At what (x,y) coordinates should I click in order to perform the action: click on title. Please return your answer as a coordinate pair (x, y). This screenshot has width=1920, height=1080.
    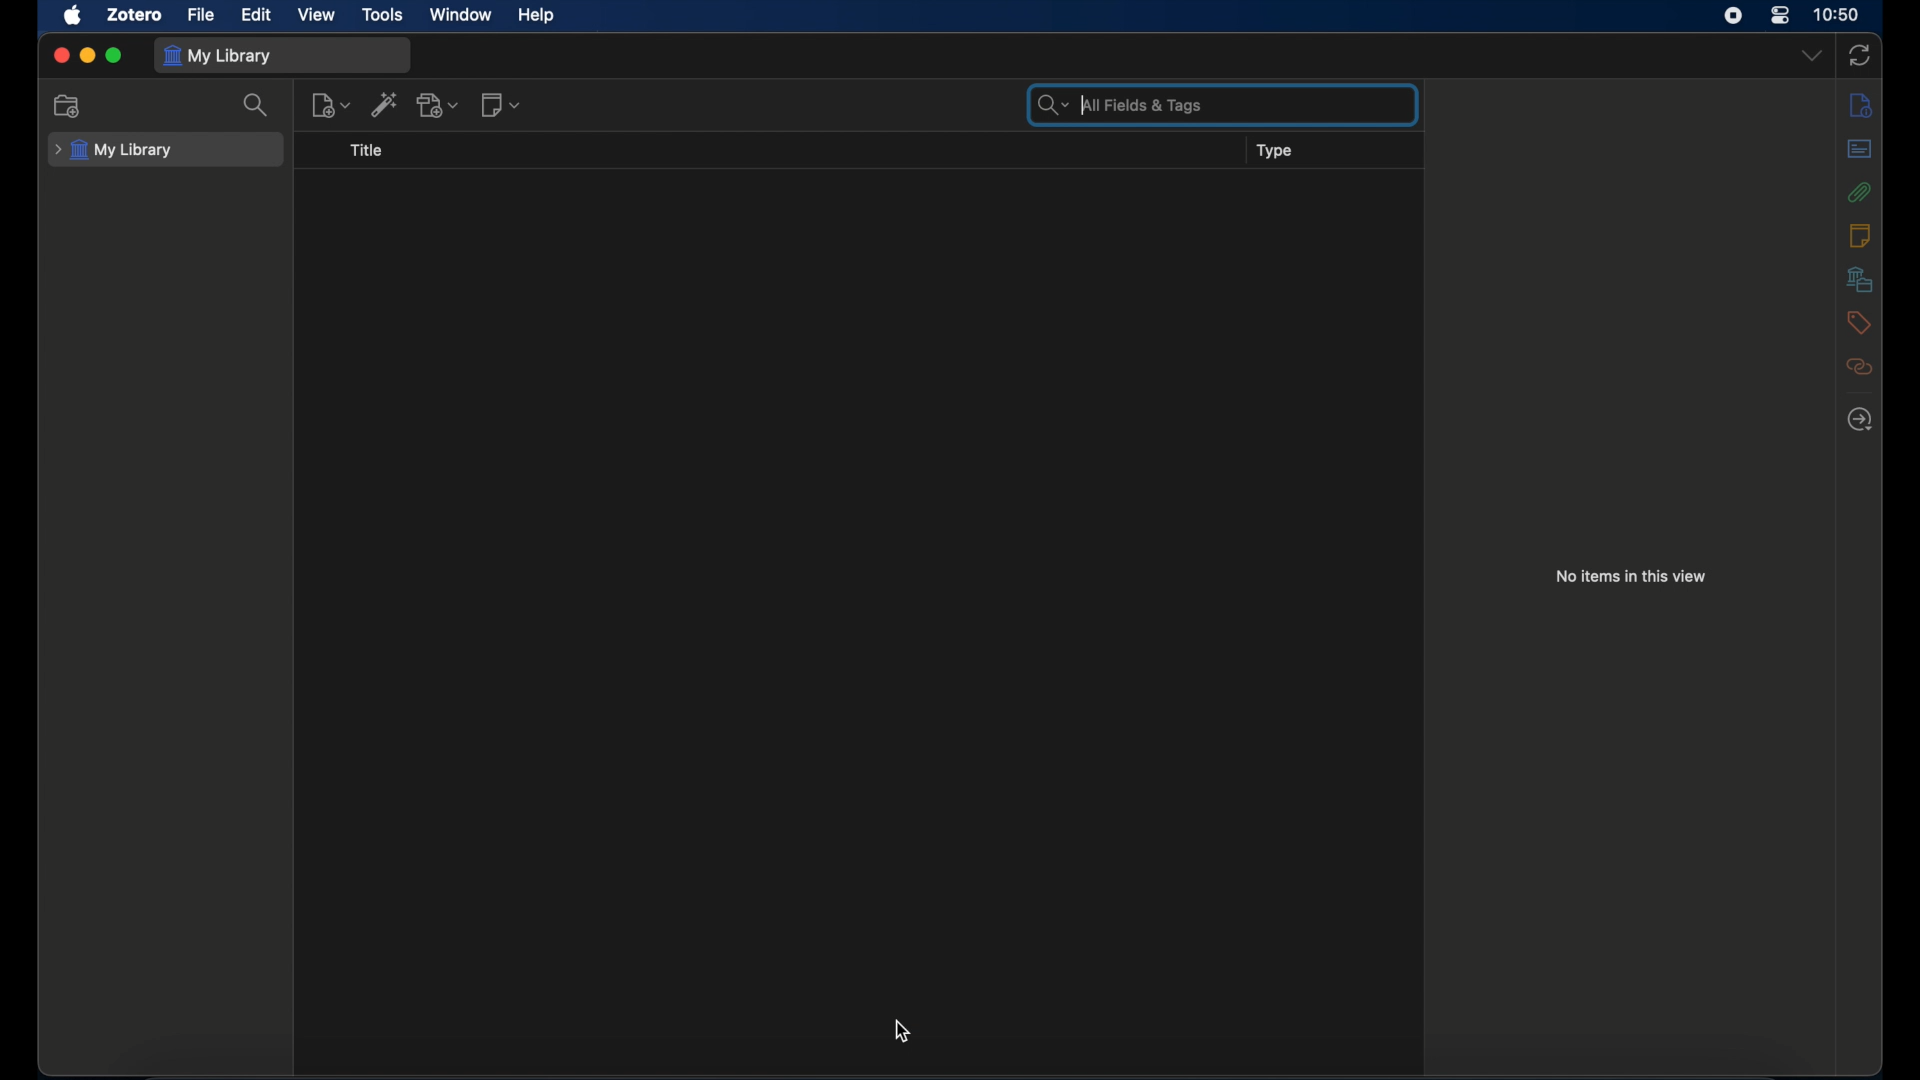
    Looking at the image, I should click on (367, 150).